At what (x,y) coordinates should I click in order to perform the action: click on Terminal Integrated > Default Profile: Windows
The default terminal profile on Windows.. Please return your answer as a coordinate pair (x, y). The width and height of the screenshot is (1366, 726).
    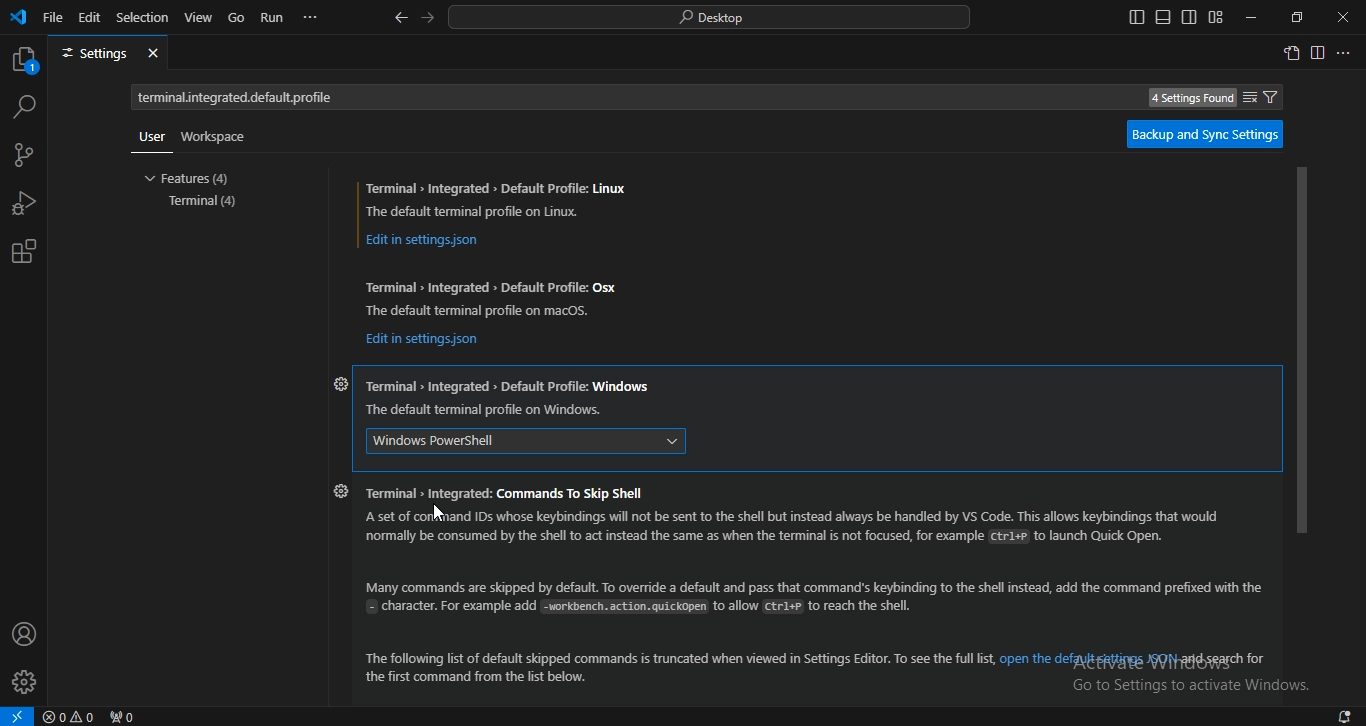
    Looking at the image, I should click on (509, 395).